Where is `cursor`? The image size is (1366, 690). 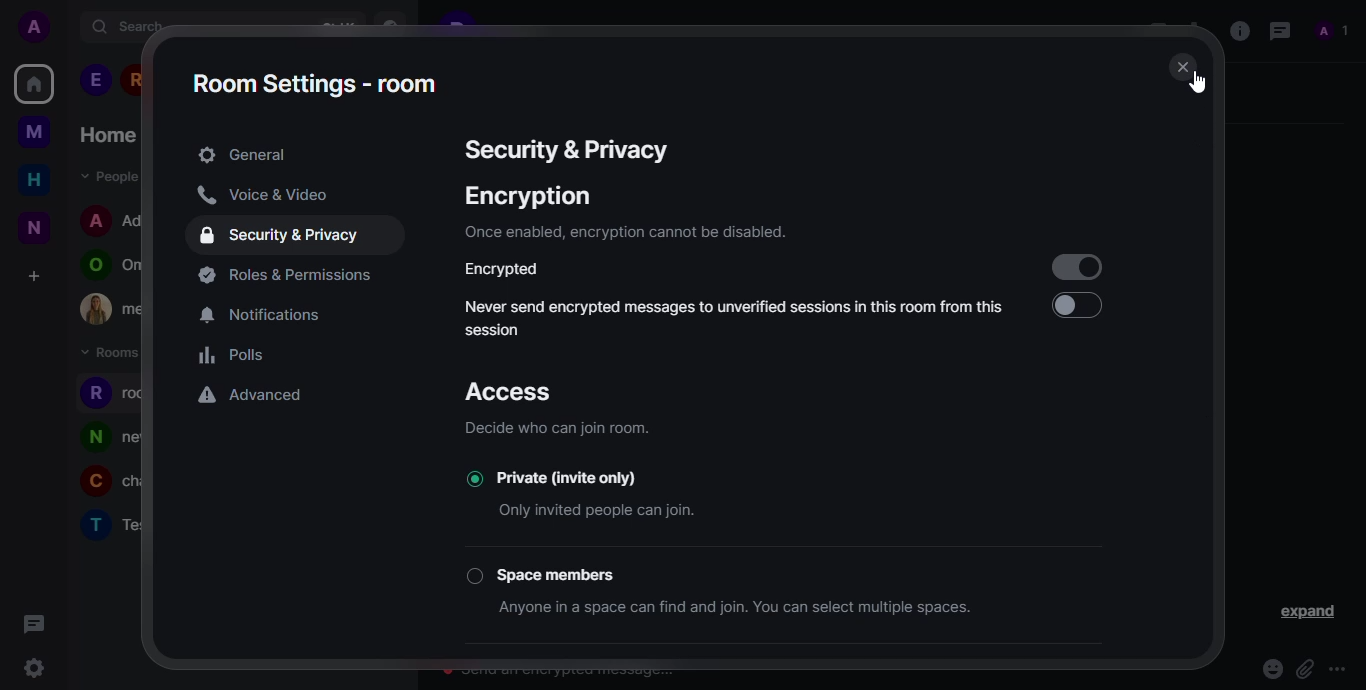
cursor is located at coordinates (1198, 84).